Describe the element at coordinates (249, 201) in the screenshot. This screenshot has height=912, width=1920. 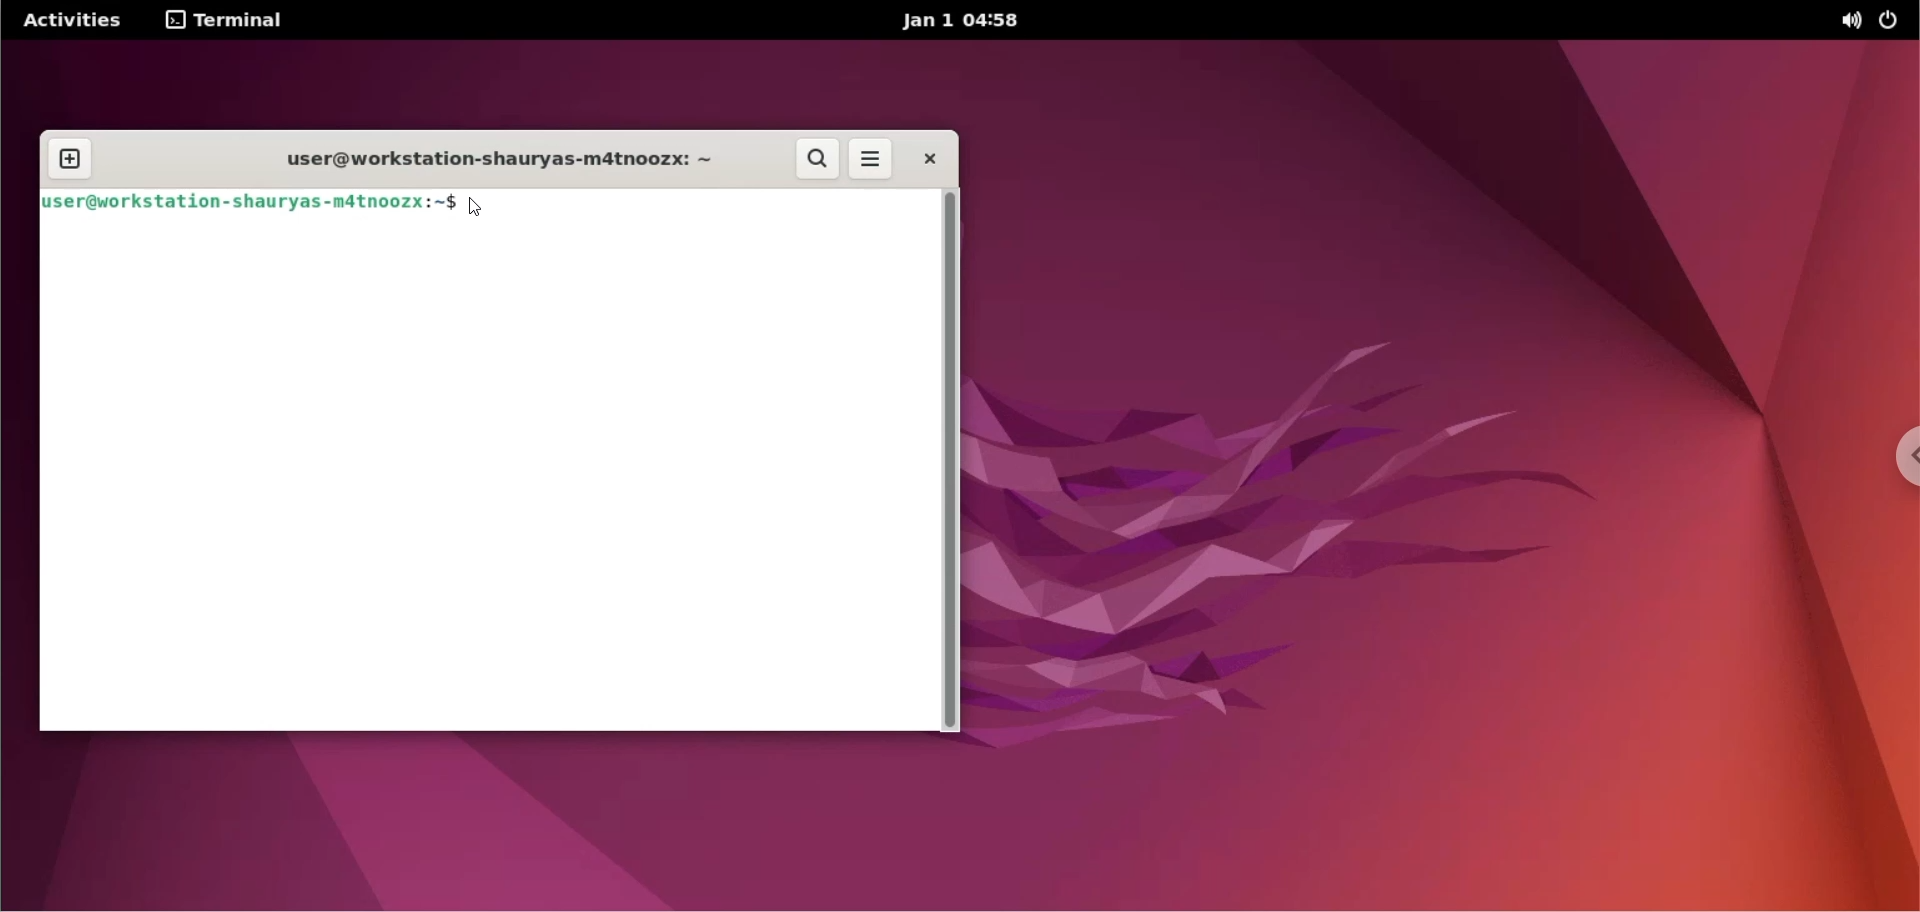
I see `luser@workstation-shauryas-mdtnoozx:~$ ` at that location.